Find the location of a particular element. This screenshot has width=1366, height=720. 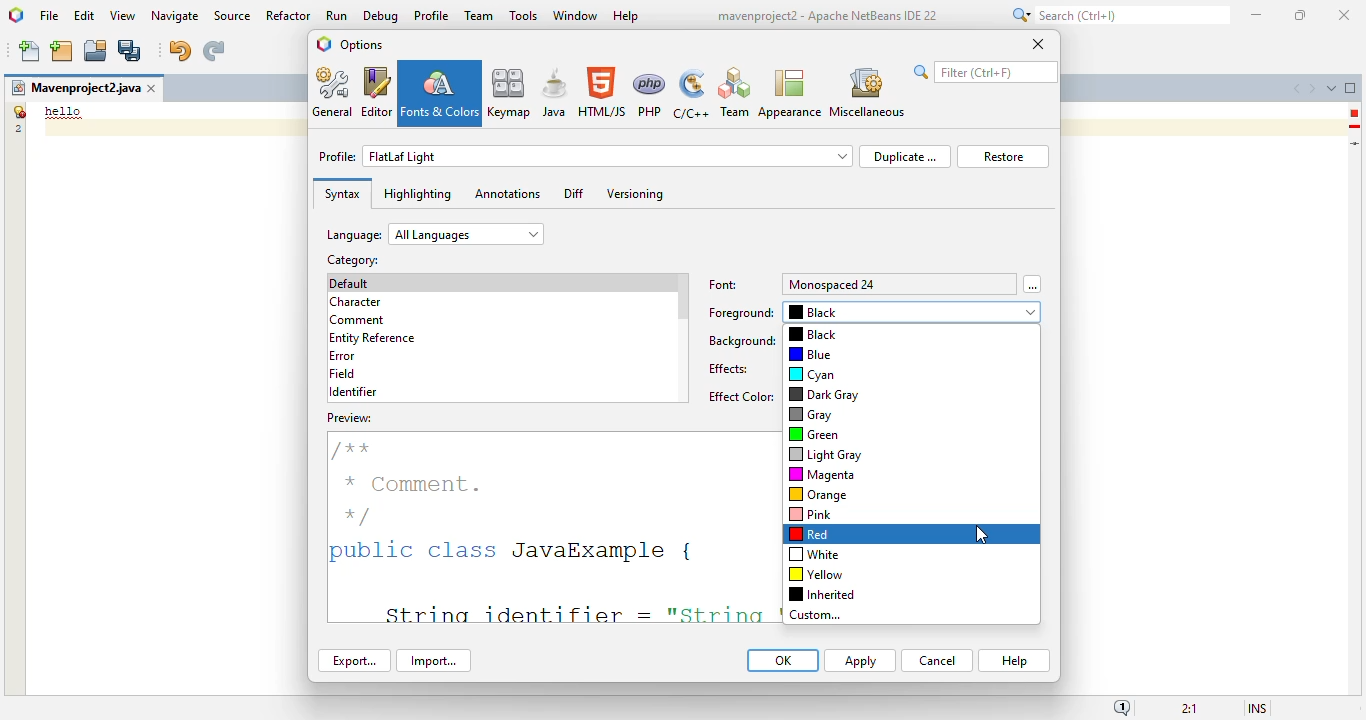

close is located at coordinates (1345, 16).